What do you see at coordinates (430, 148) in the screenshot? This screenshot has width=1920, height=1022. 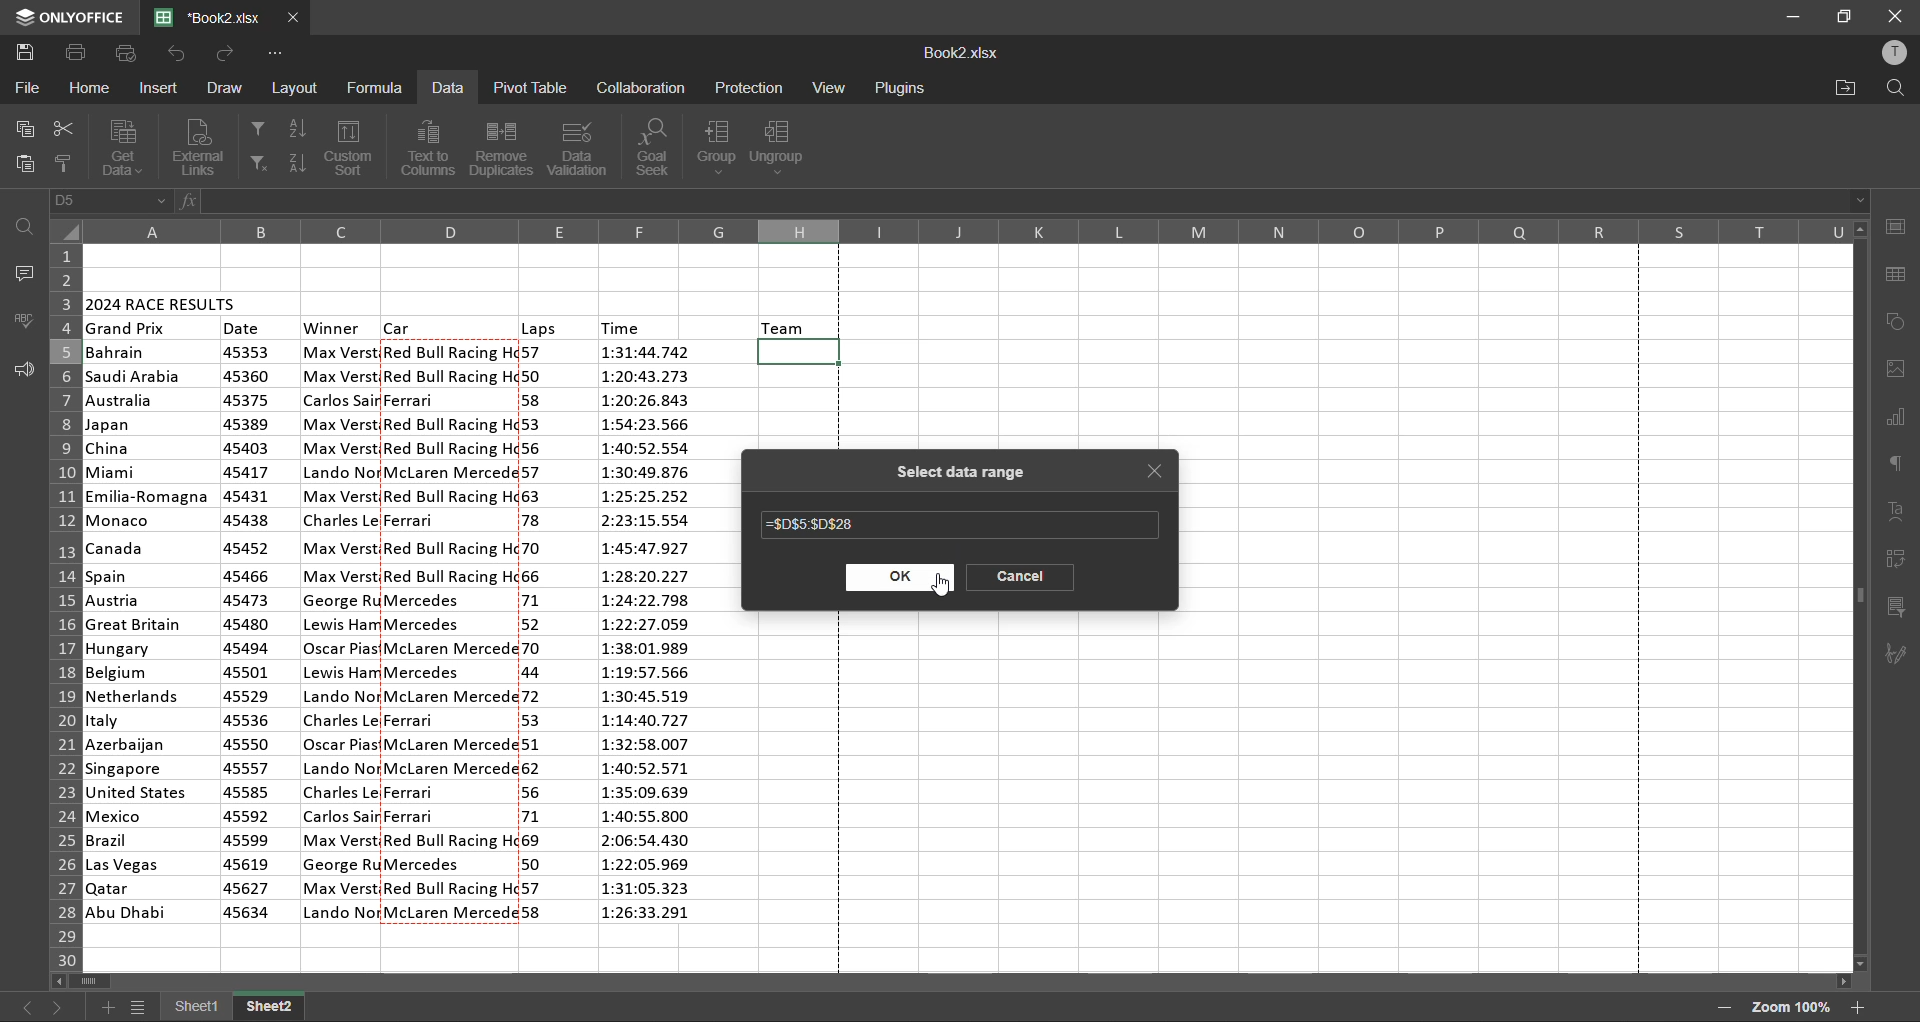 I see `text to columns` at bounding box center [430, 148].